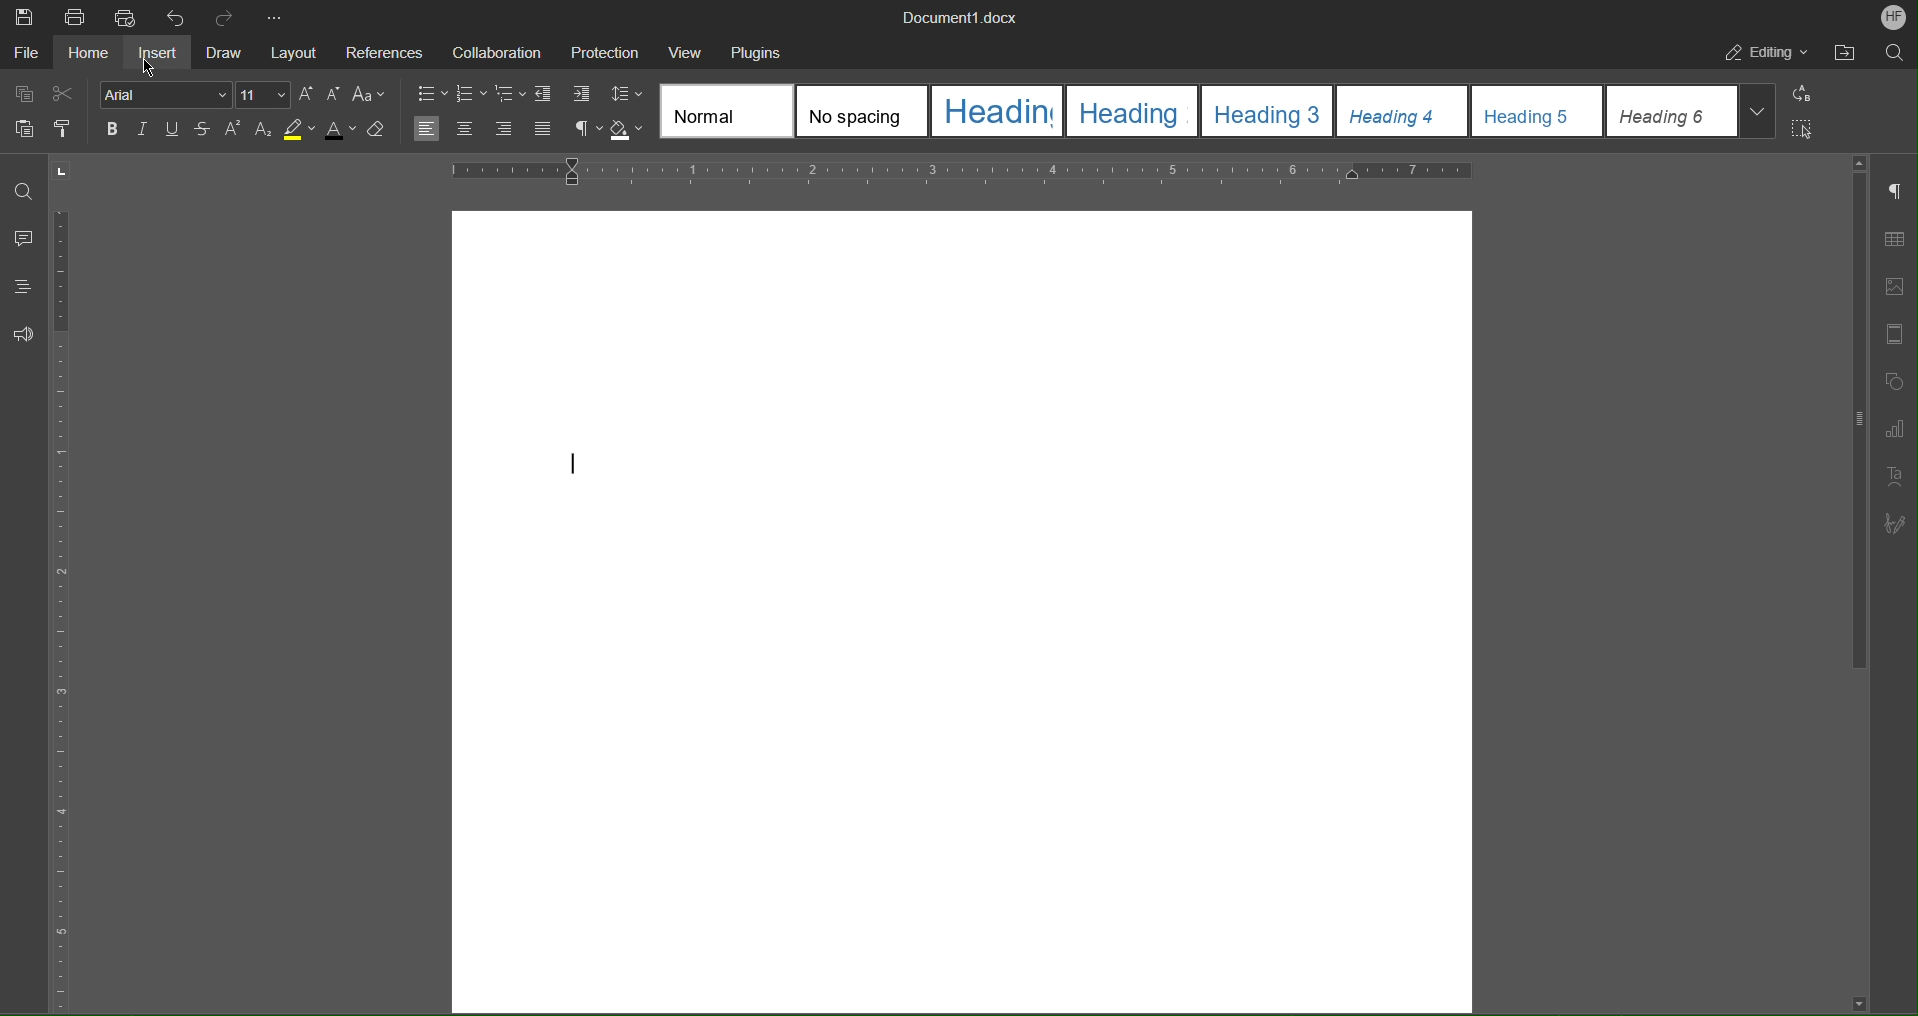 This screenshot has width=1918, height=1016. What do you see at coordinates (957, 612) in the screenshot?
I see `Blank page` at bounding box center [957, 612].